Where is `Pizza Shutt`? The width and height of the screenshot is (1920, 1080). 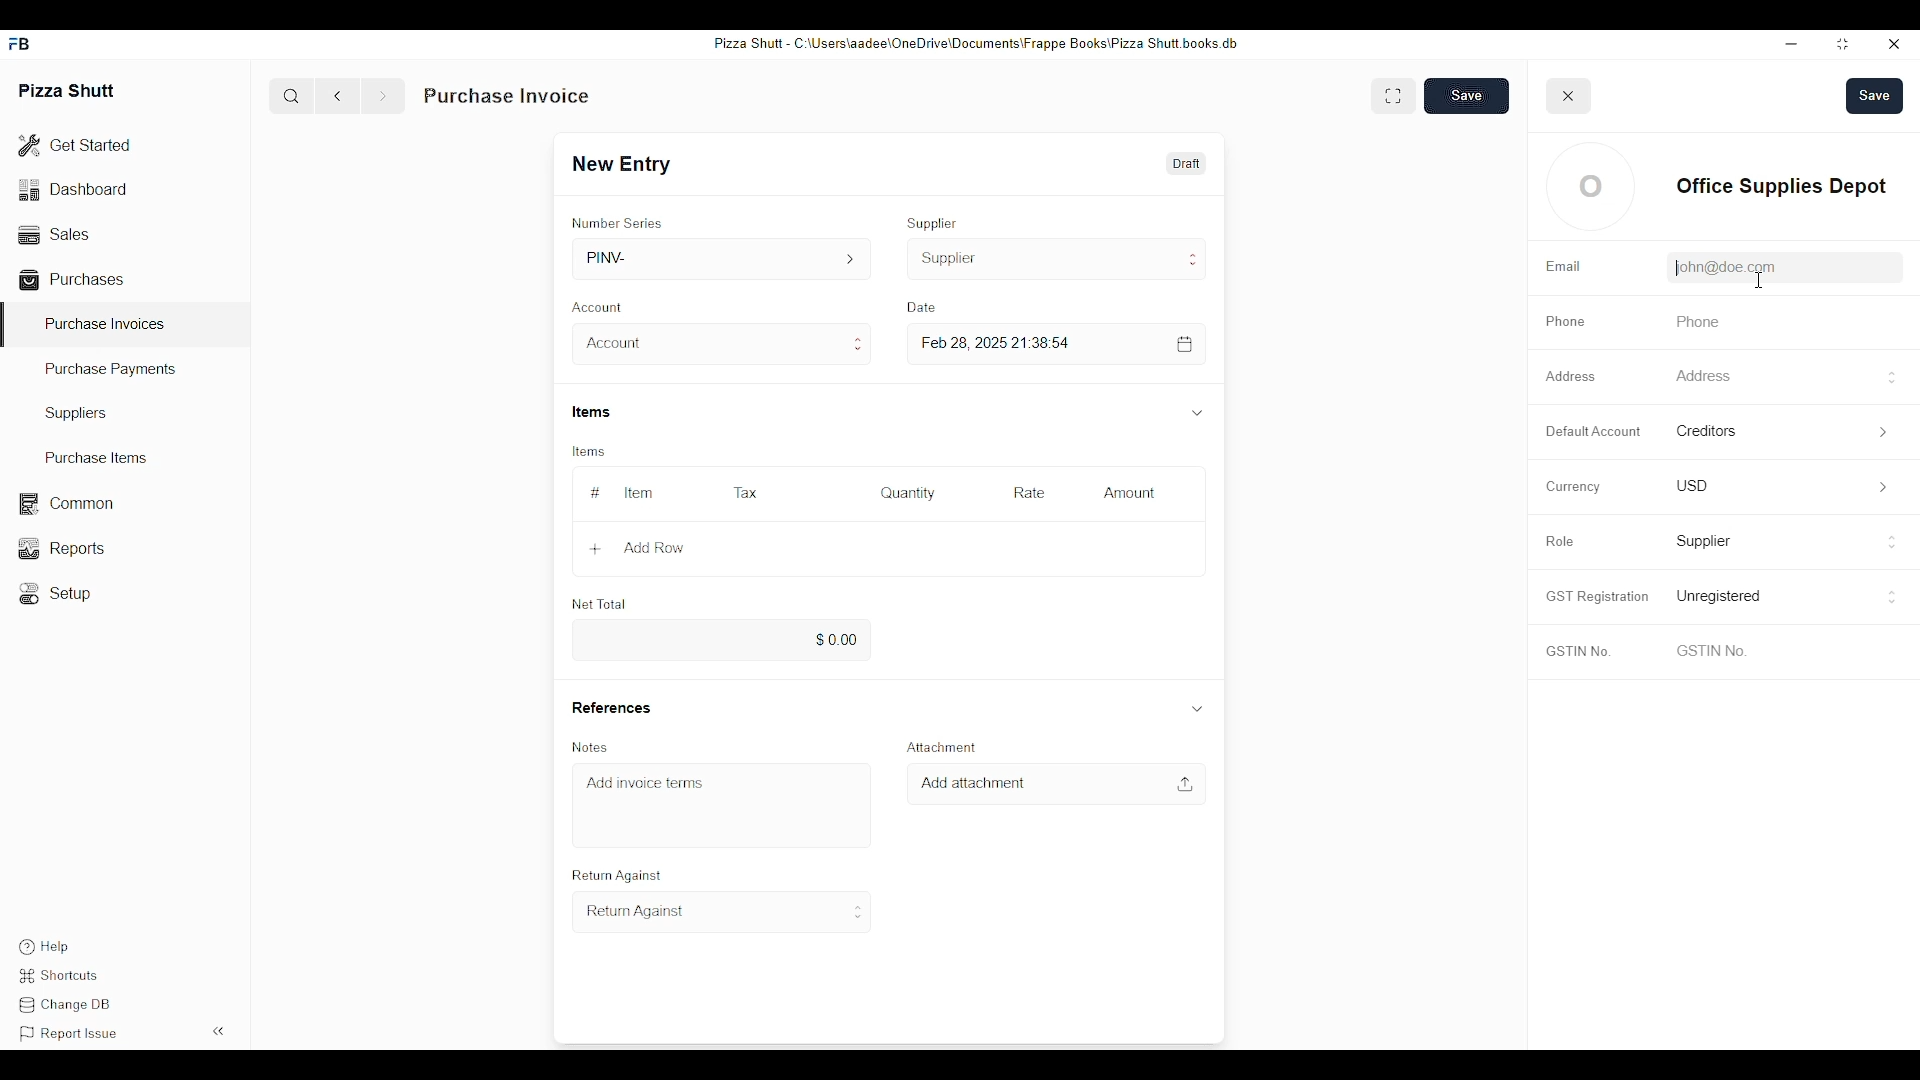 Pizza Shutt is located at coordinates (68, 89).